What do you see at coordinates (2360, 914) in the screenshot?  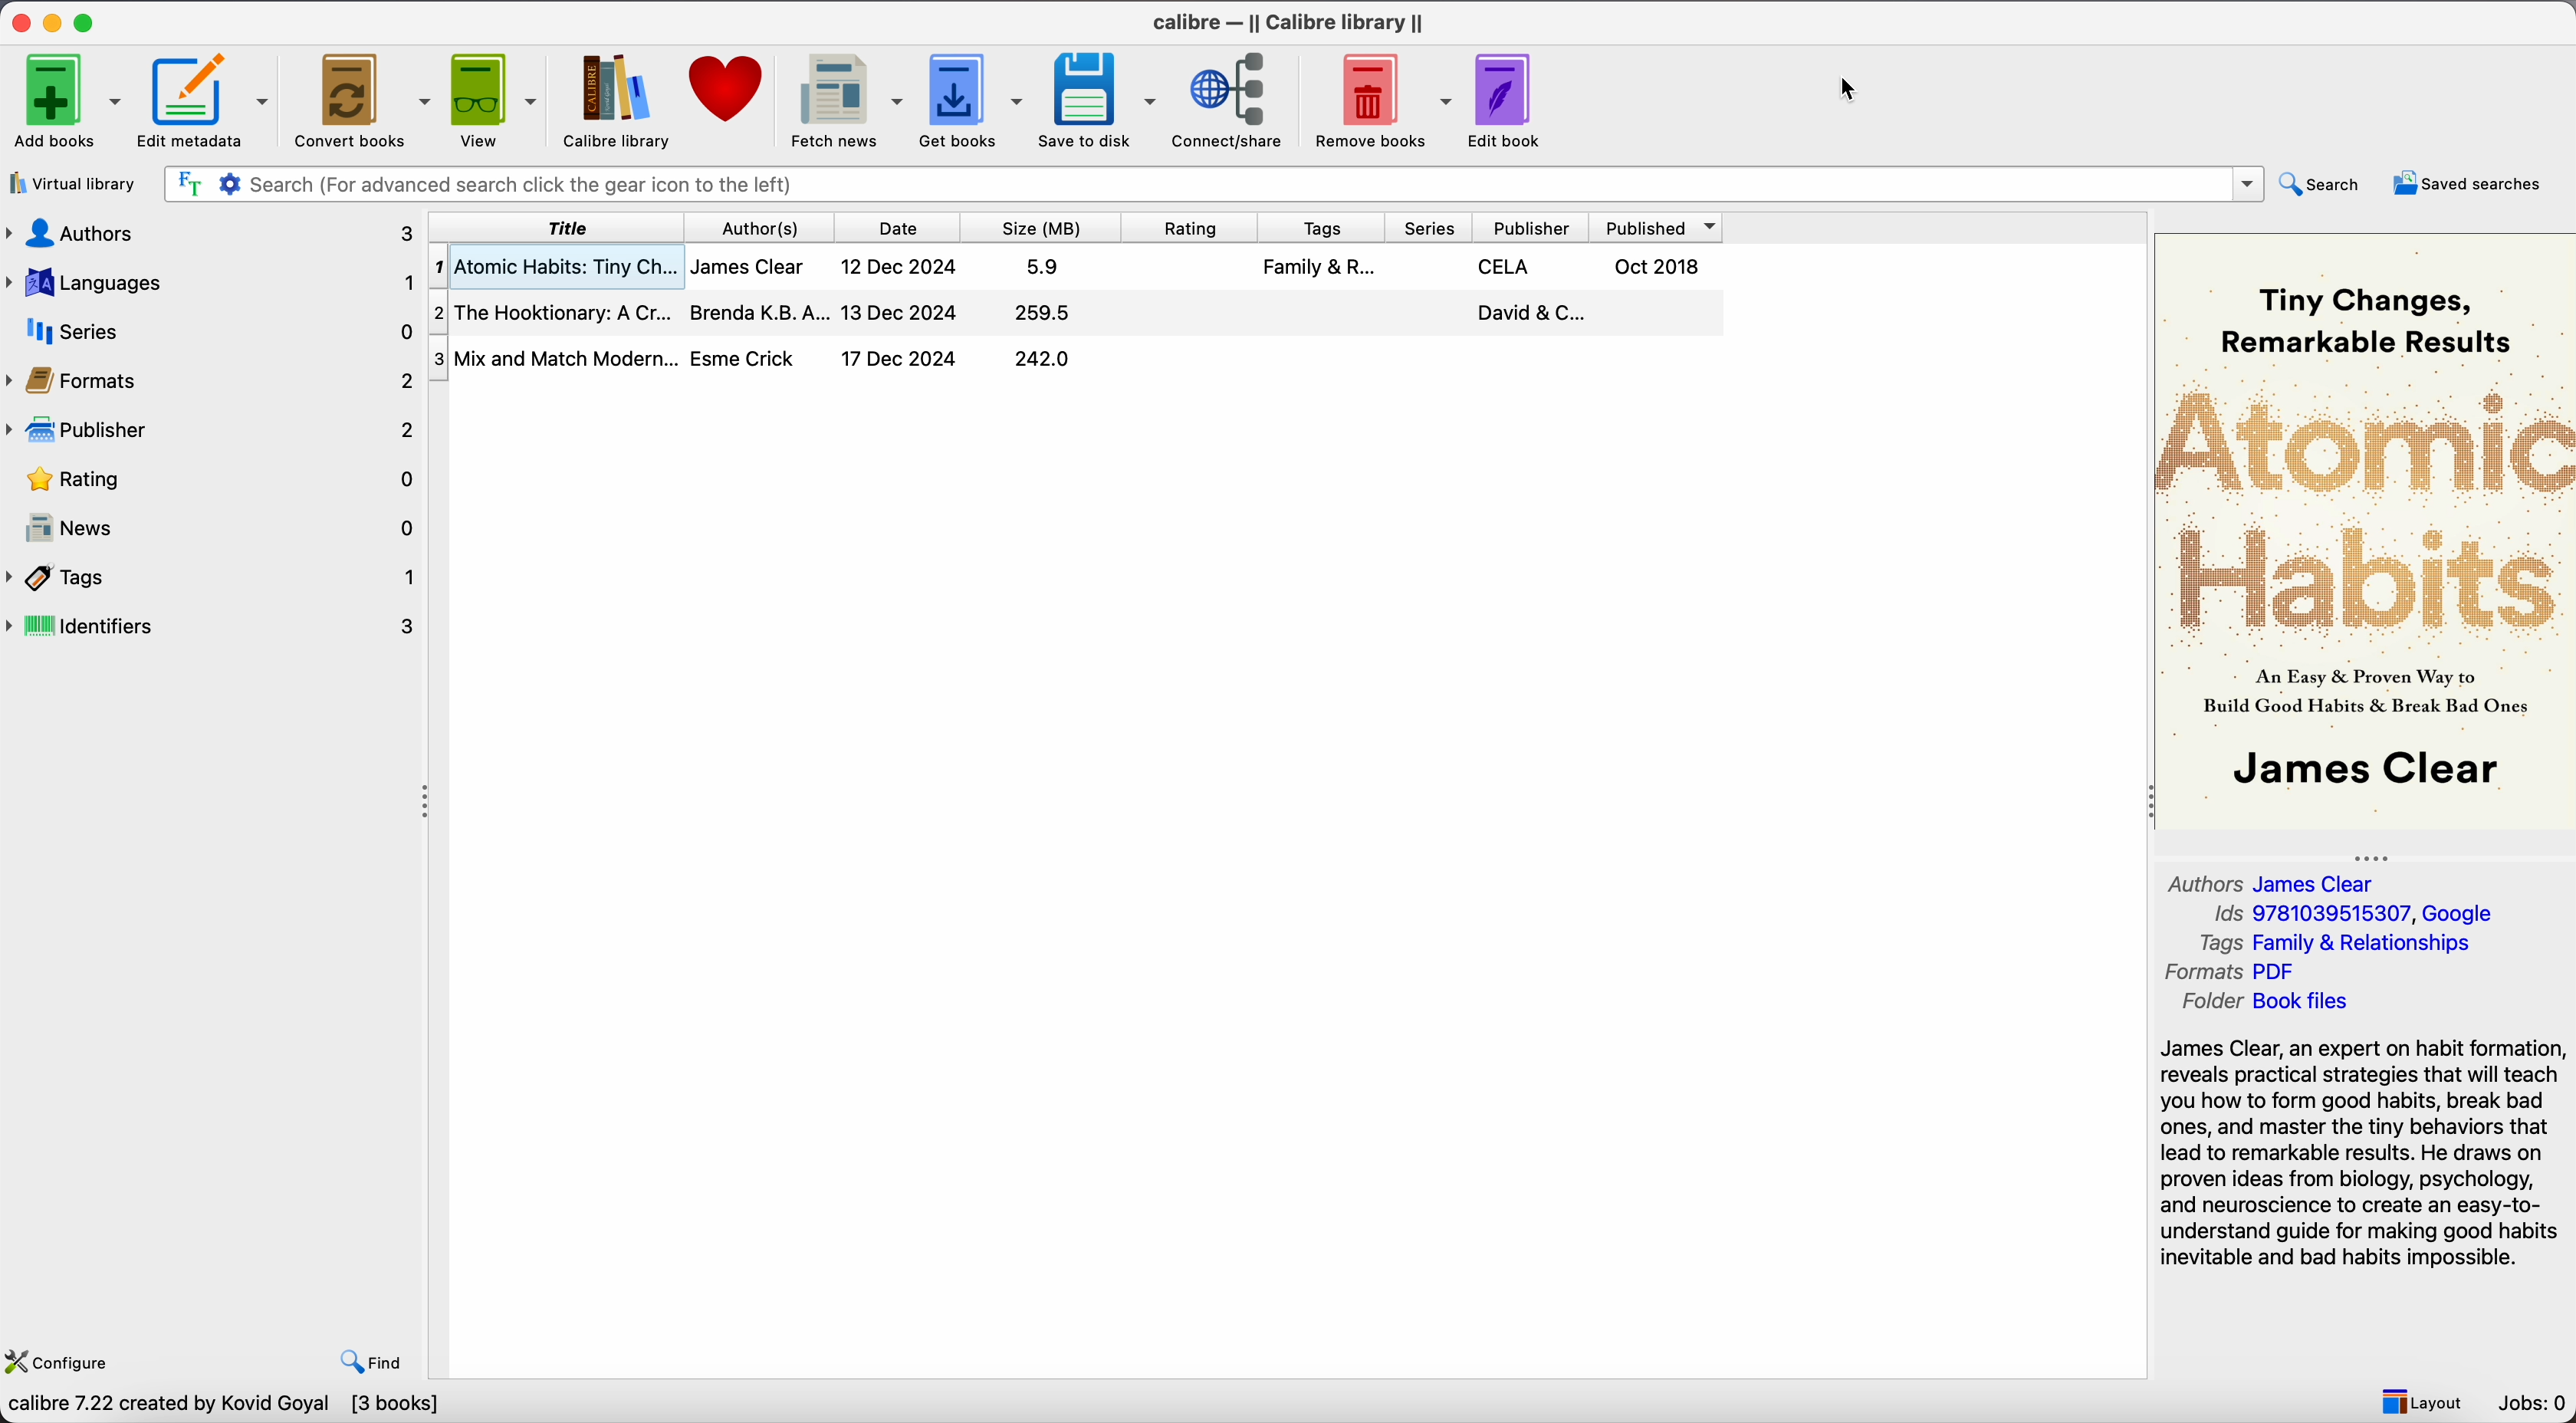 I see `Ids 9781039515307, Google` at bounding box center [2360, 914].